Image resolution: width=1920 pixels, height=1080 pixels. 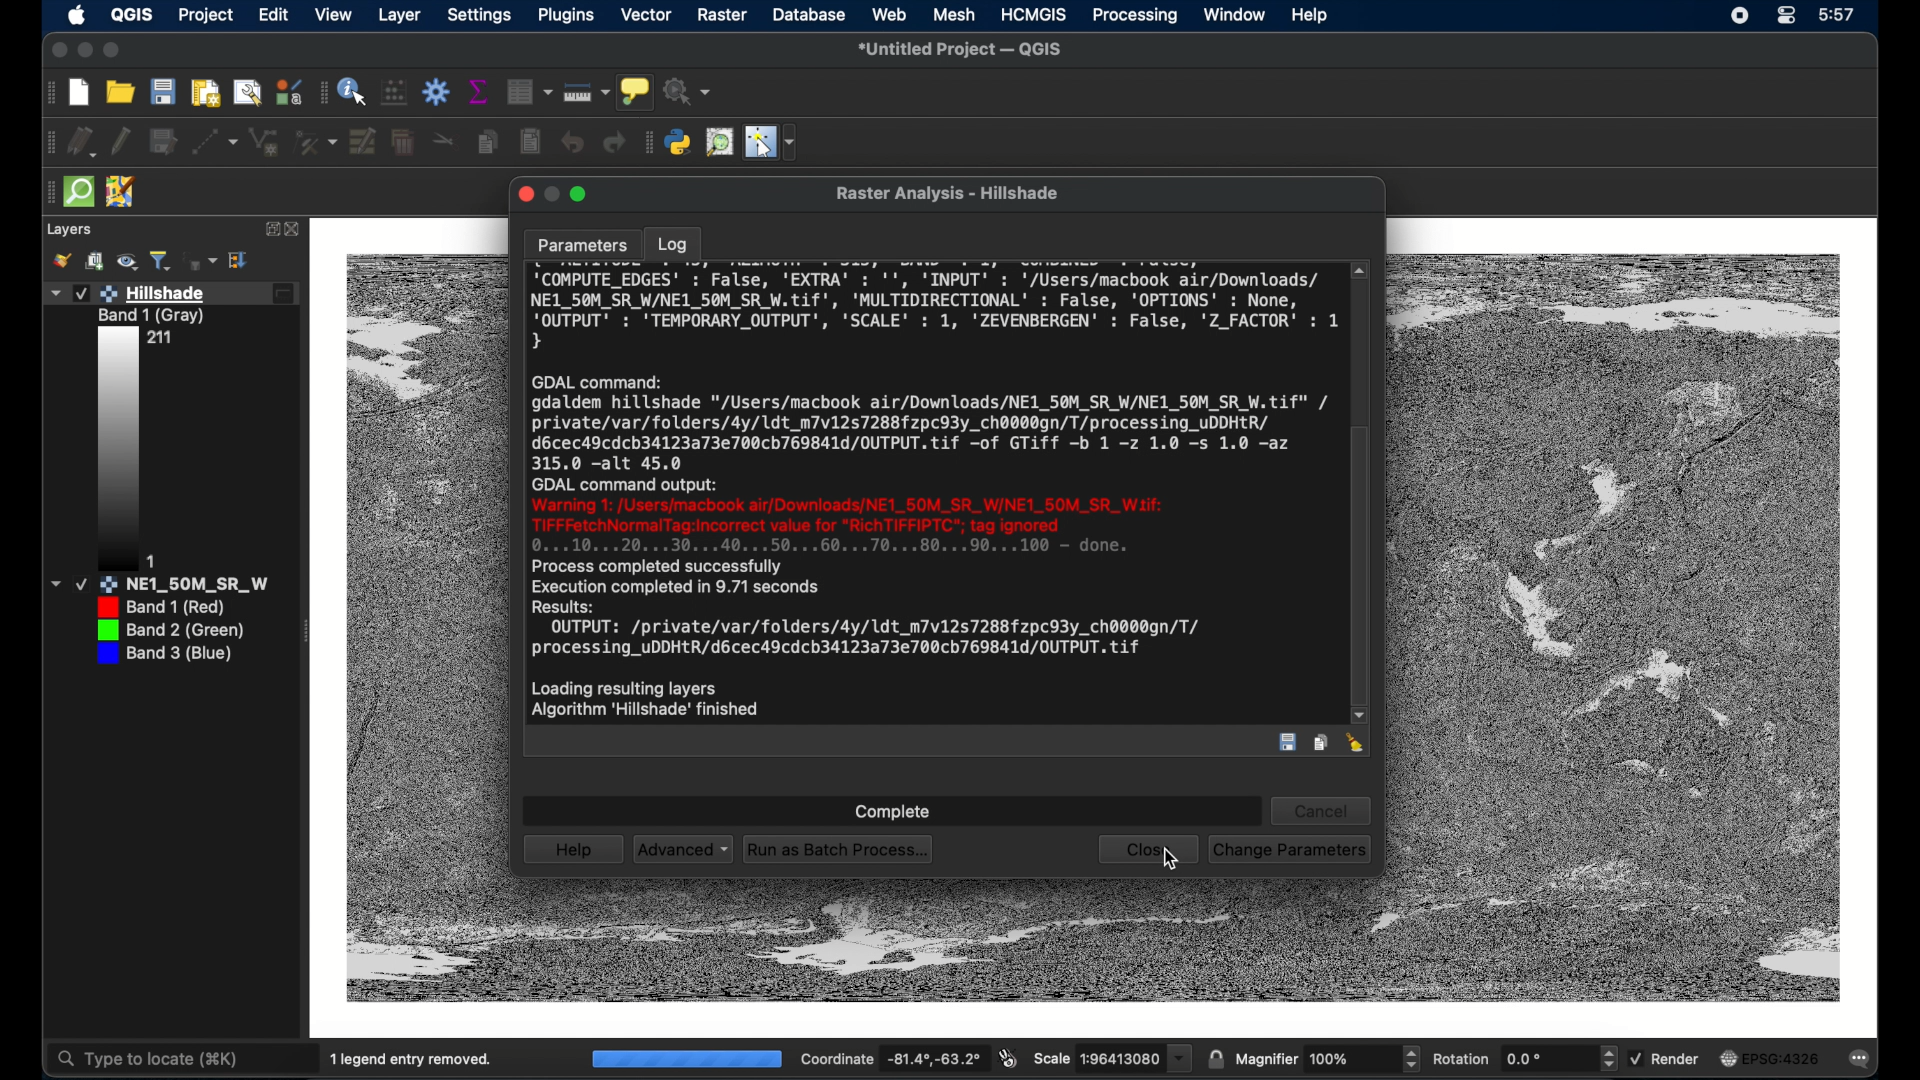 I want to click on modify attributes, so click(x=363, y=142).